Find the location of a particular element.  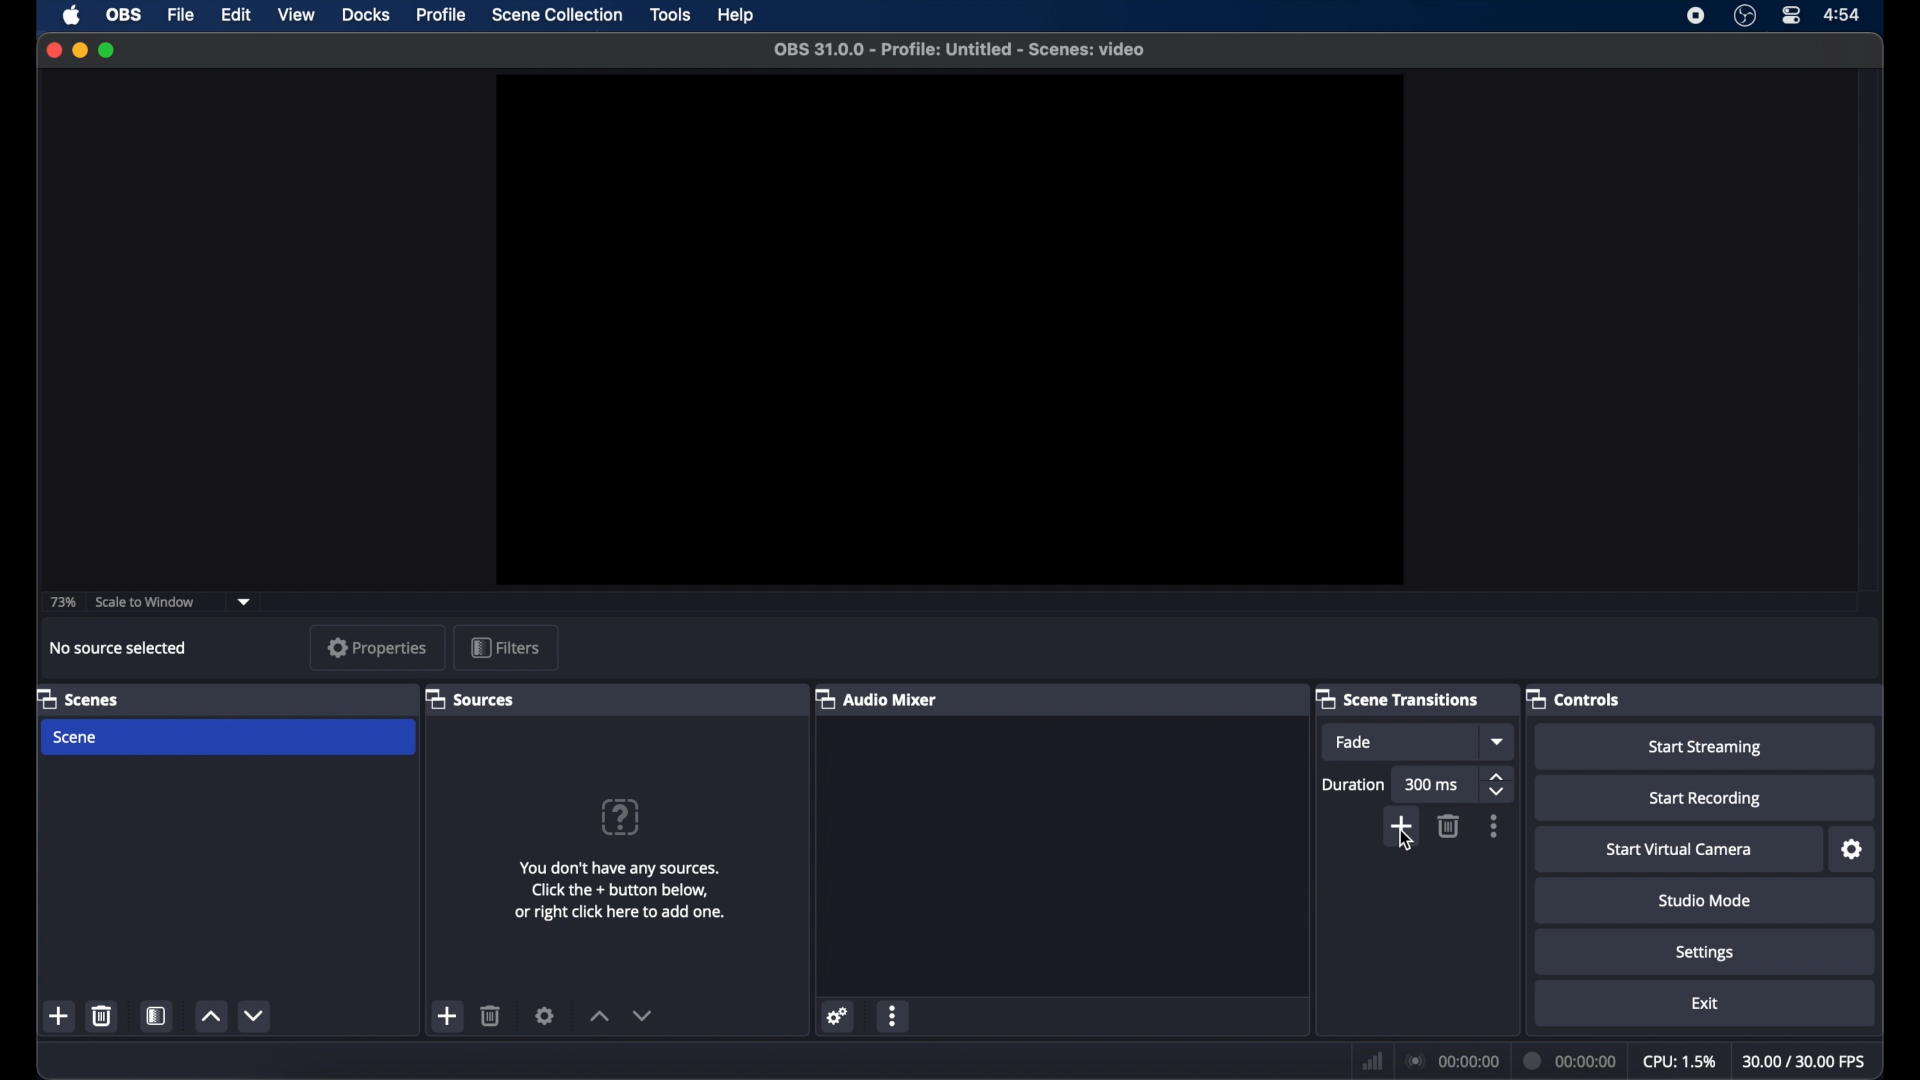

dropdown is located at coordinates (246, 600).